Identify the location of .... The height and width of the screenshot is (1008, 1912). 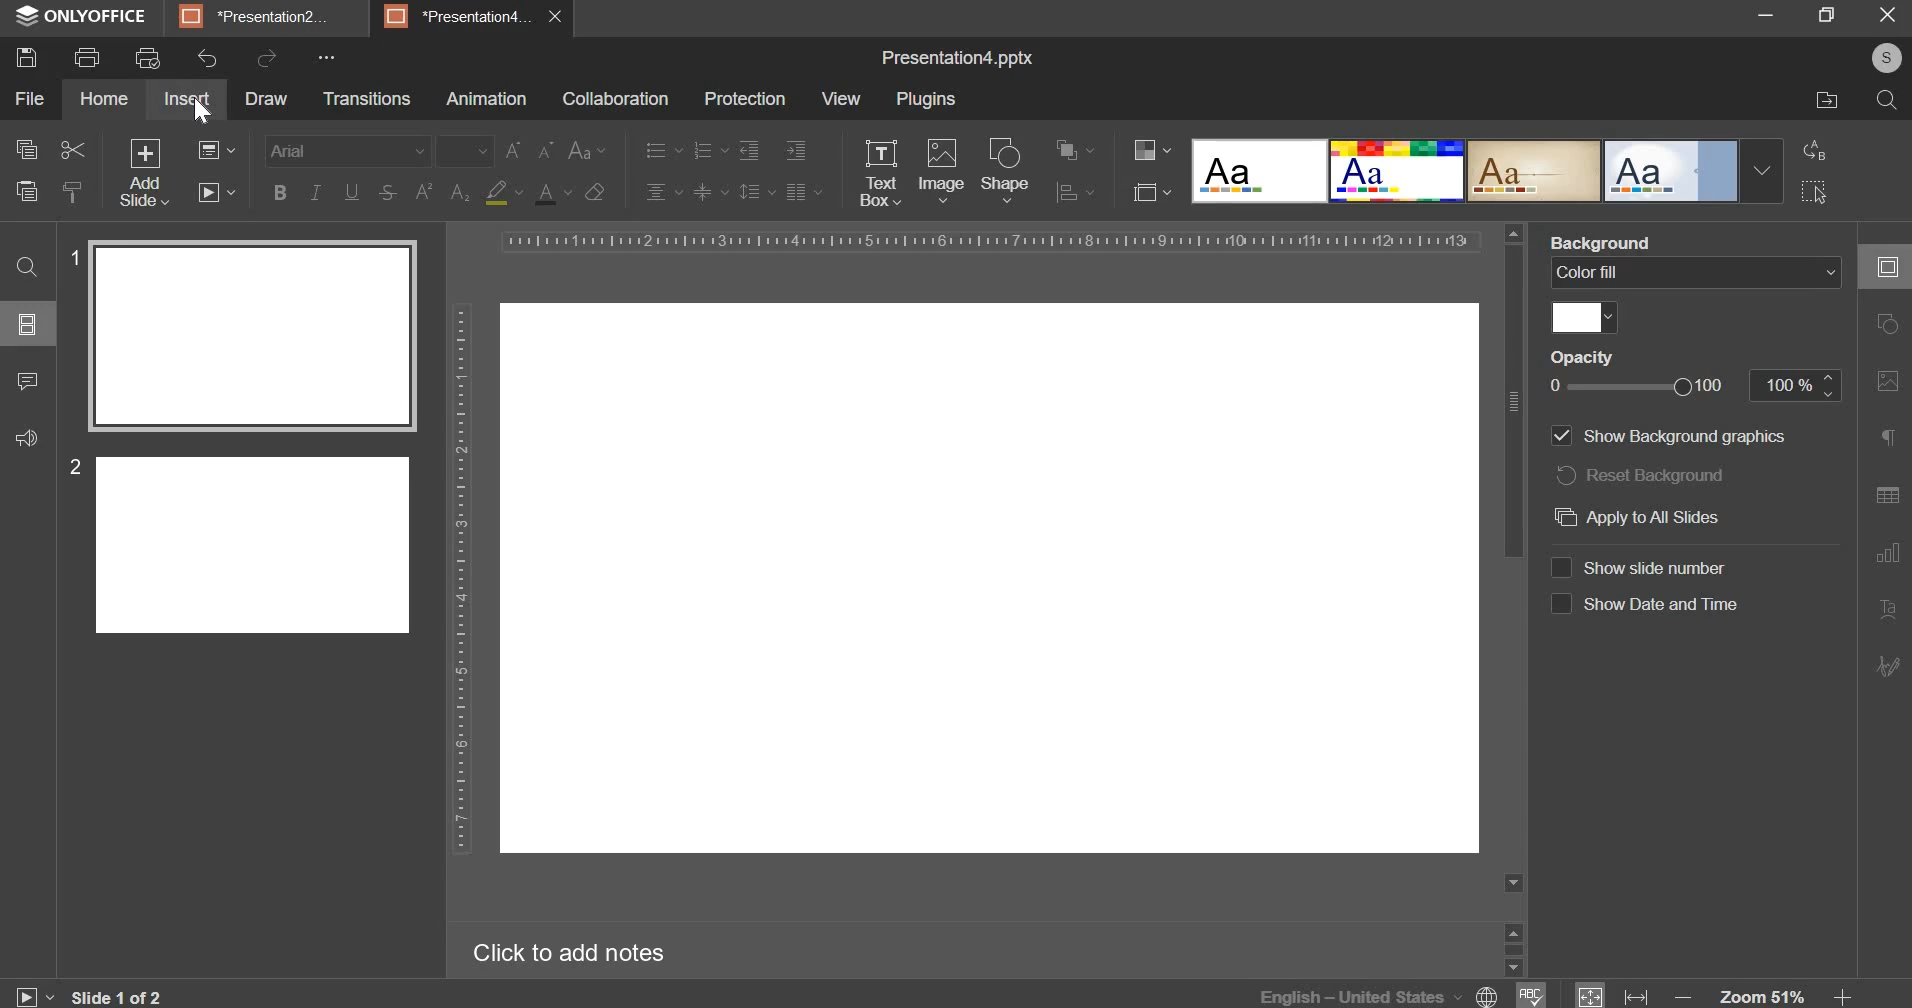
(328, 55).